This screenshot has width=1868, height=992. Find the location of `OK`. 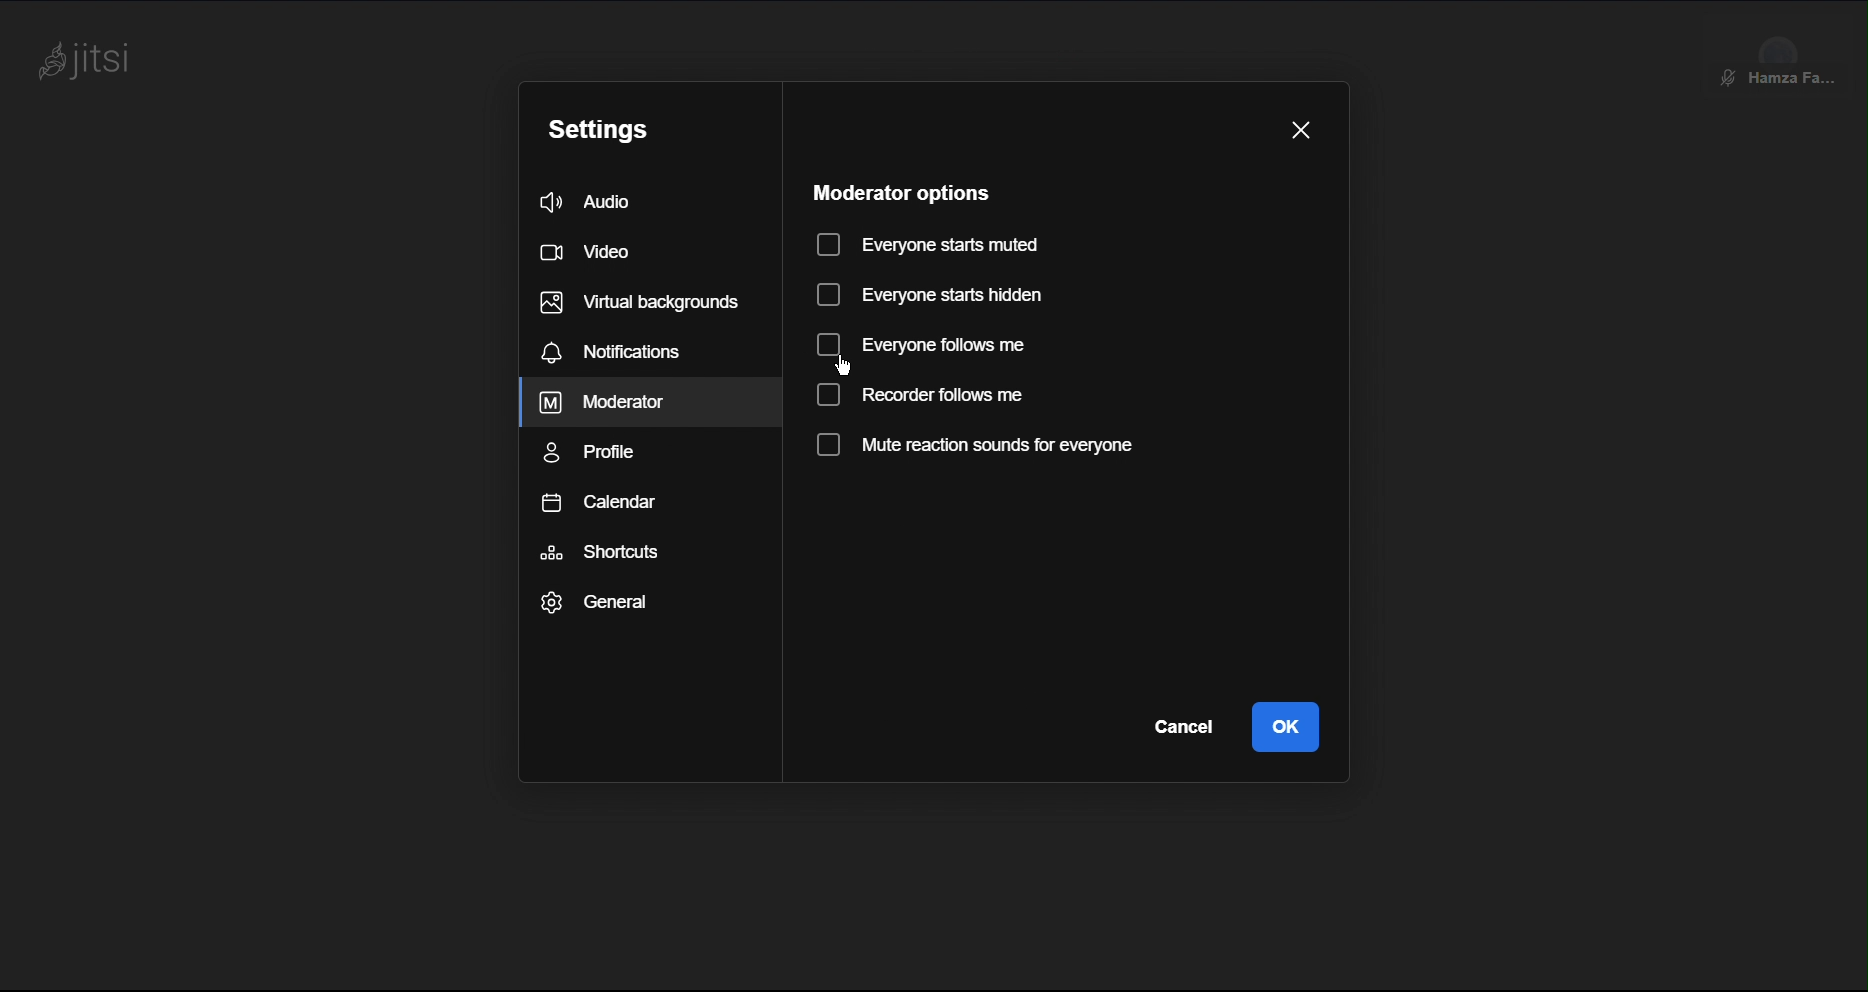

OK is located at coordinates (1286, 727).